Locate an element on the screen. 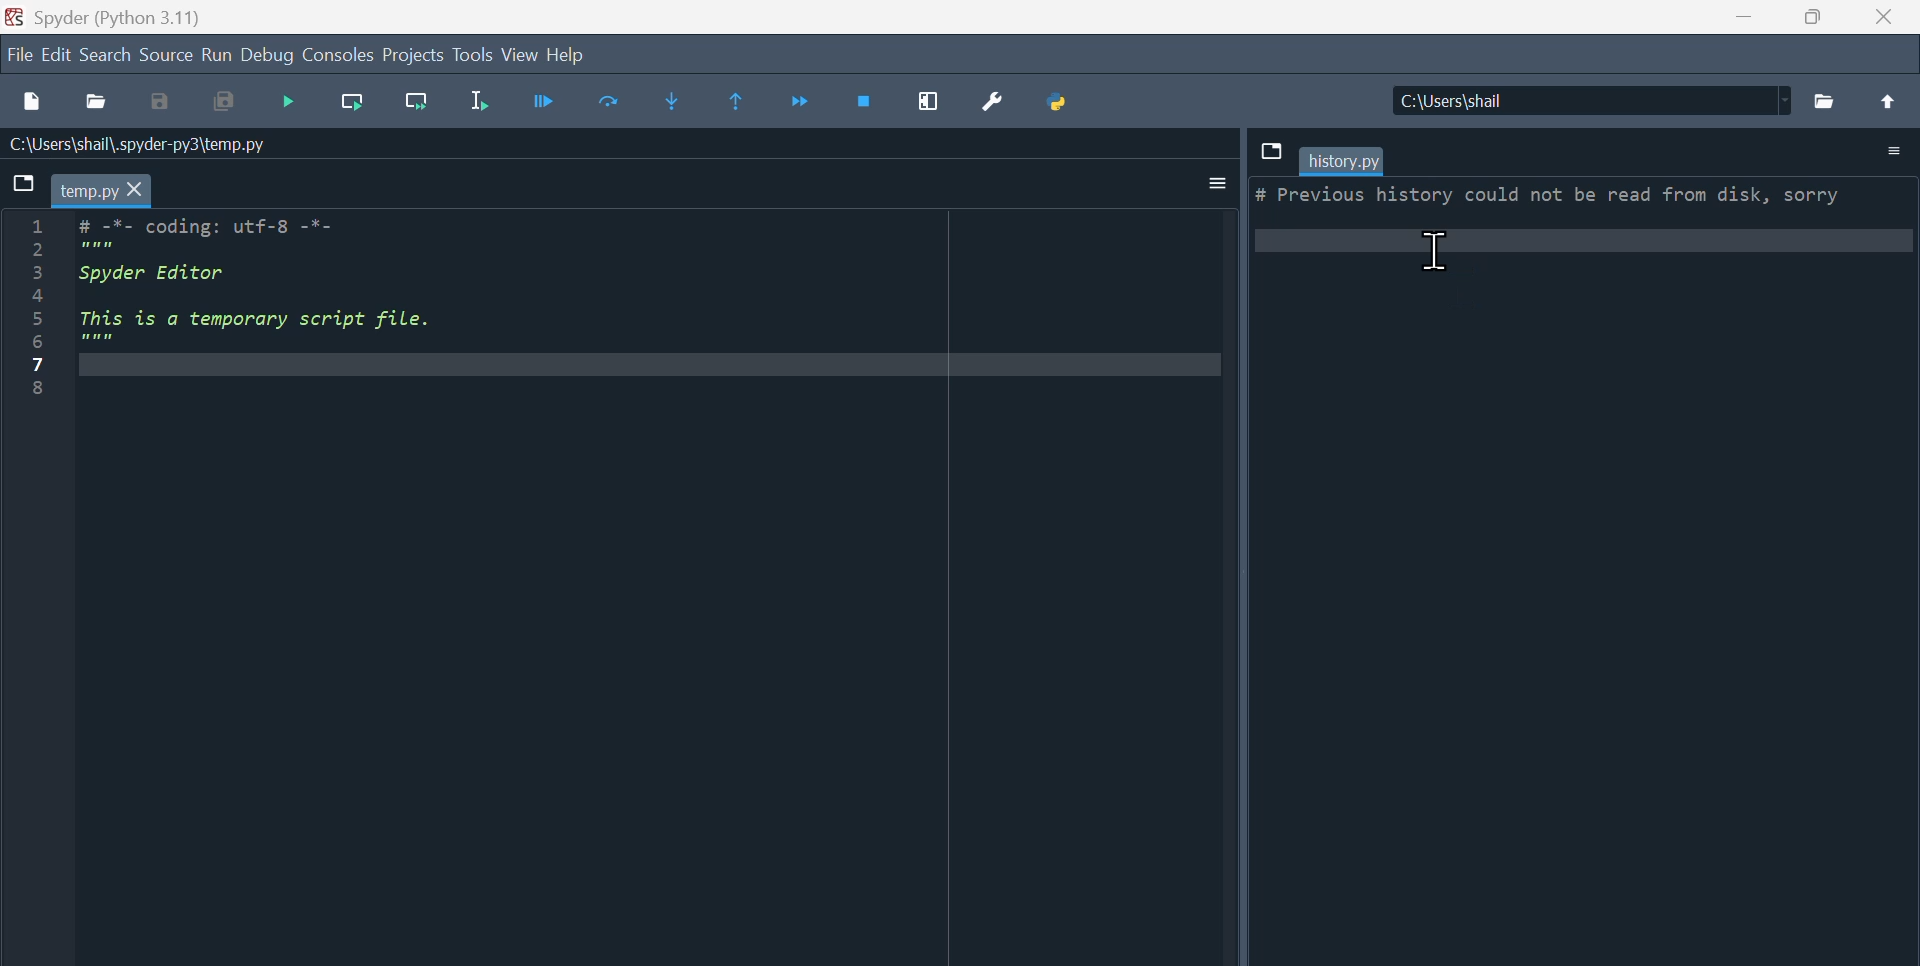  temp.py is located at coordinates (102, 191).